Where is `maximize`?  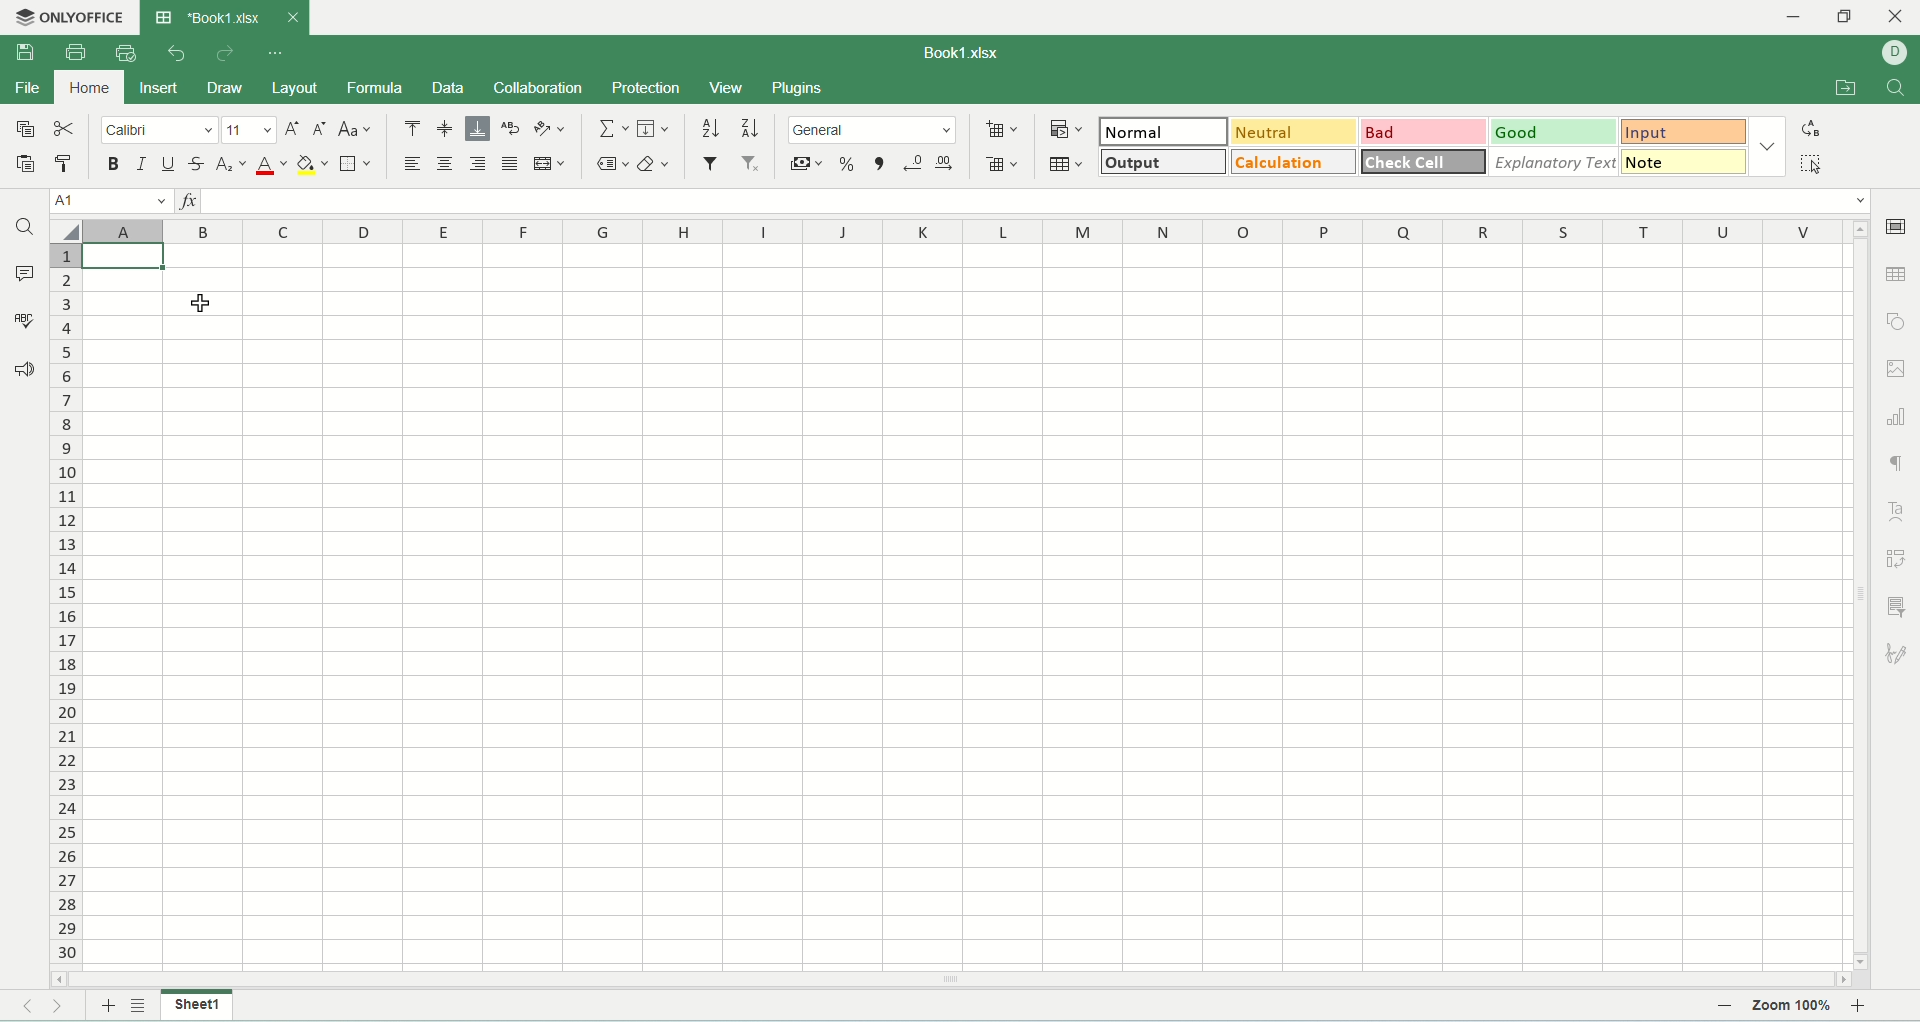
maximize is located at coordinates (1846, 21).